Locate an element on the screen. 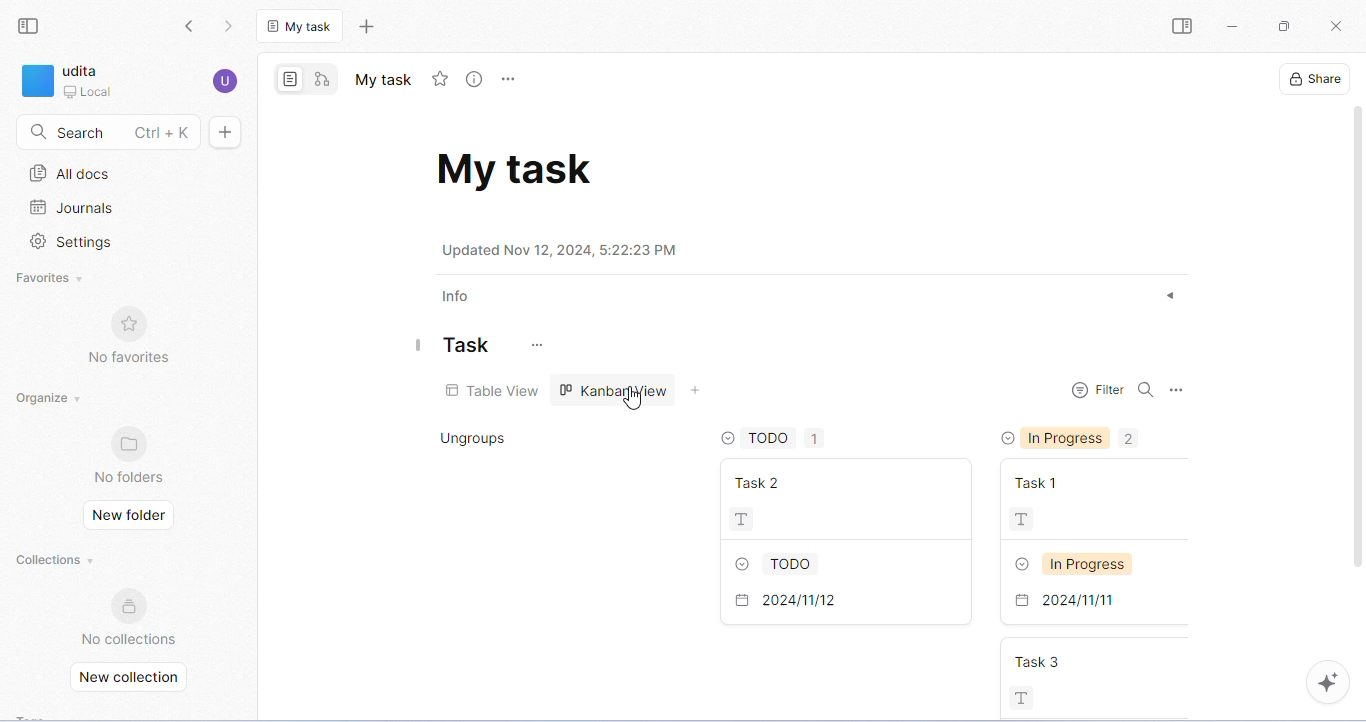 This screenshot has height=722, width=1366. change view is located at coordinates (698, 391).